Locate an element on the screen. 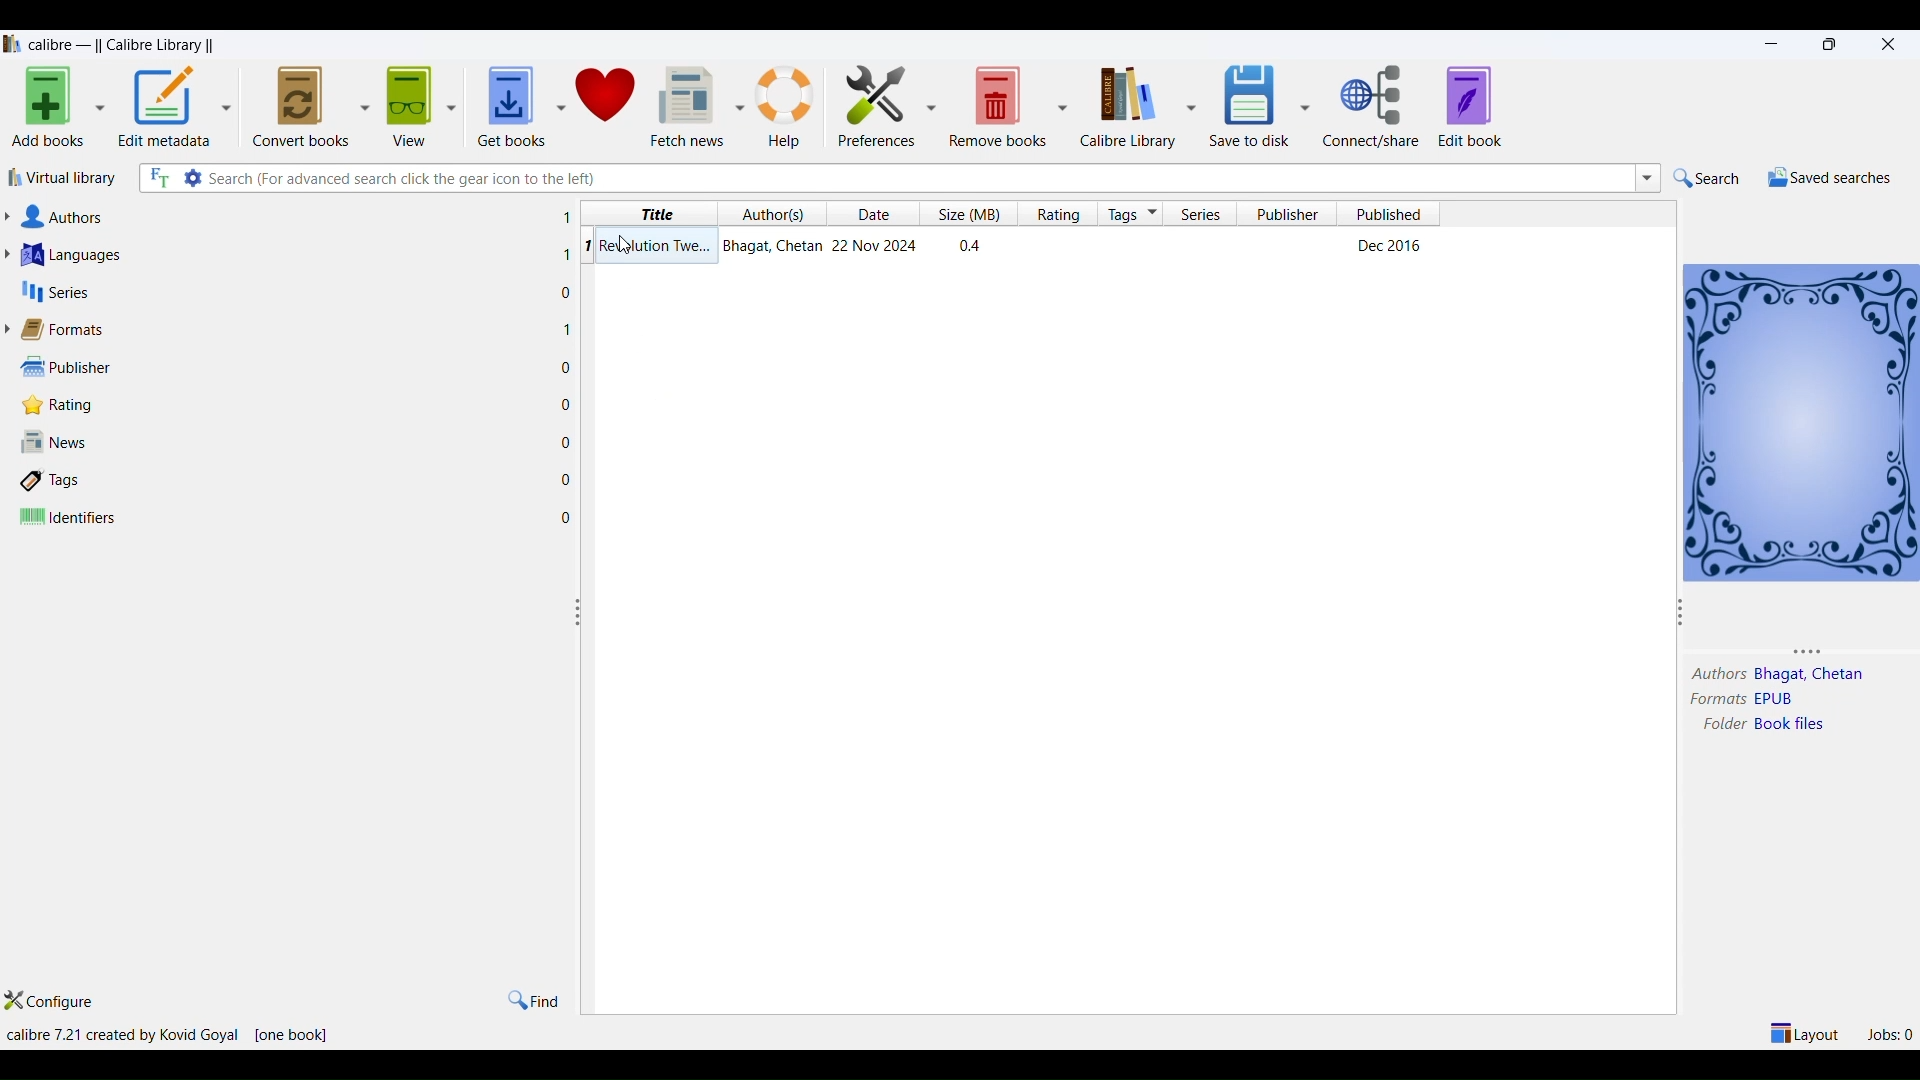  series is located at coordinates (58, 292).